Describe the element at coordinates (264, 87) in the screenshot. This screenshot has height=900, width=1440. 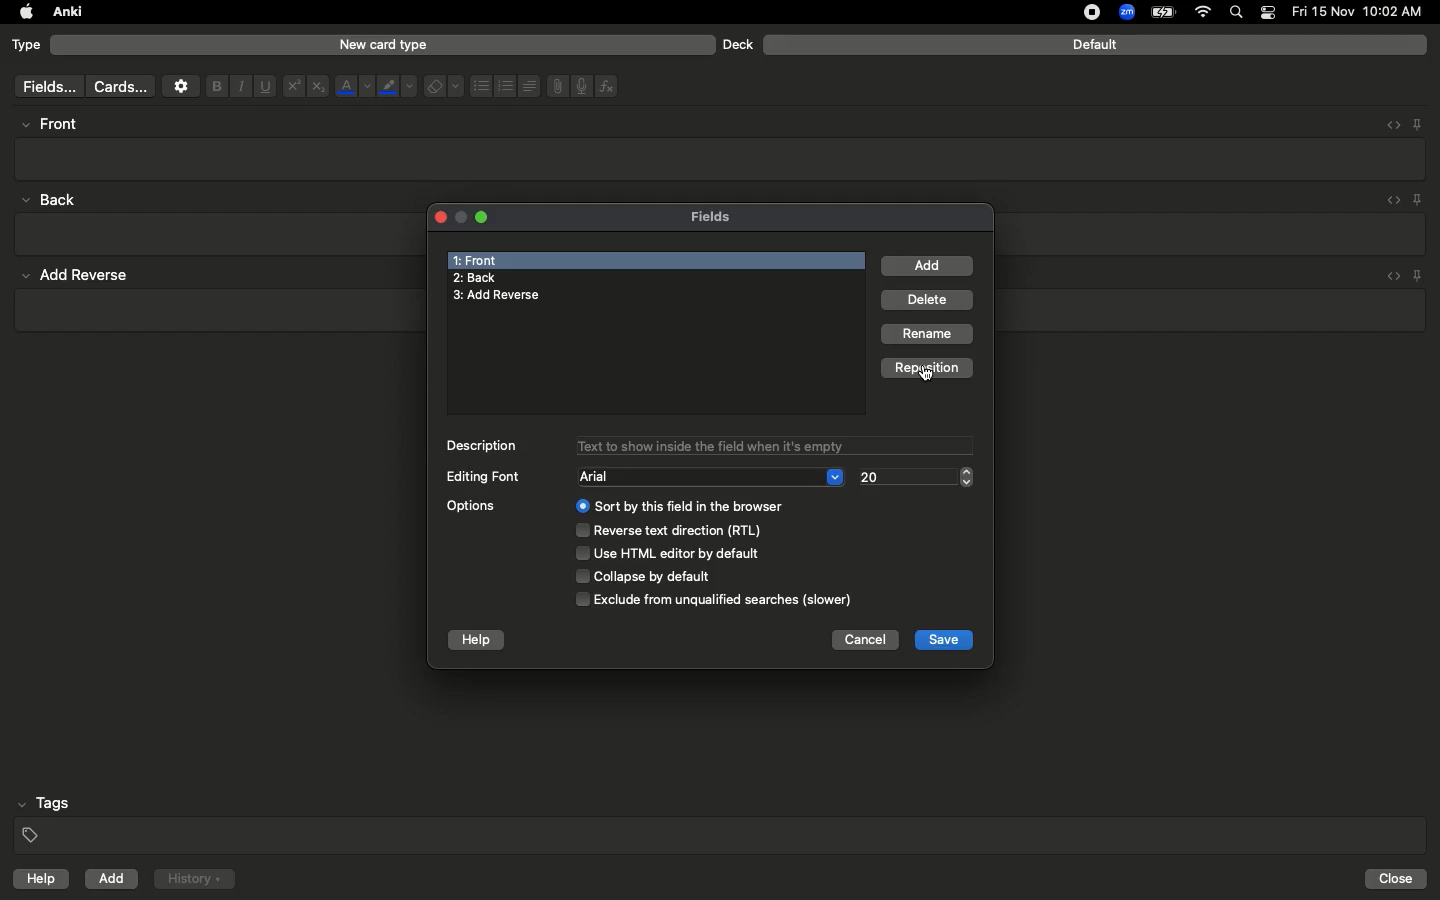
I see `Underline` at that location.